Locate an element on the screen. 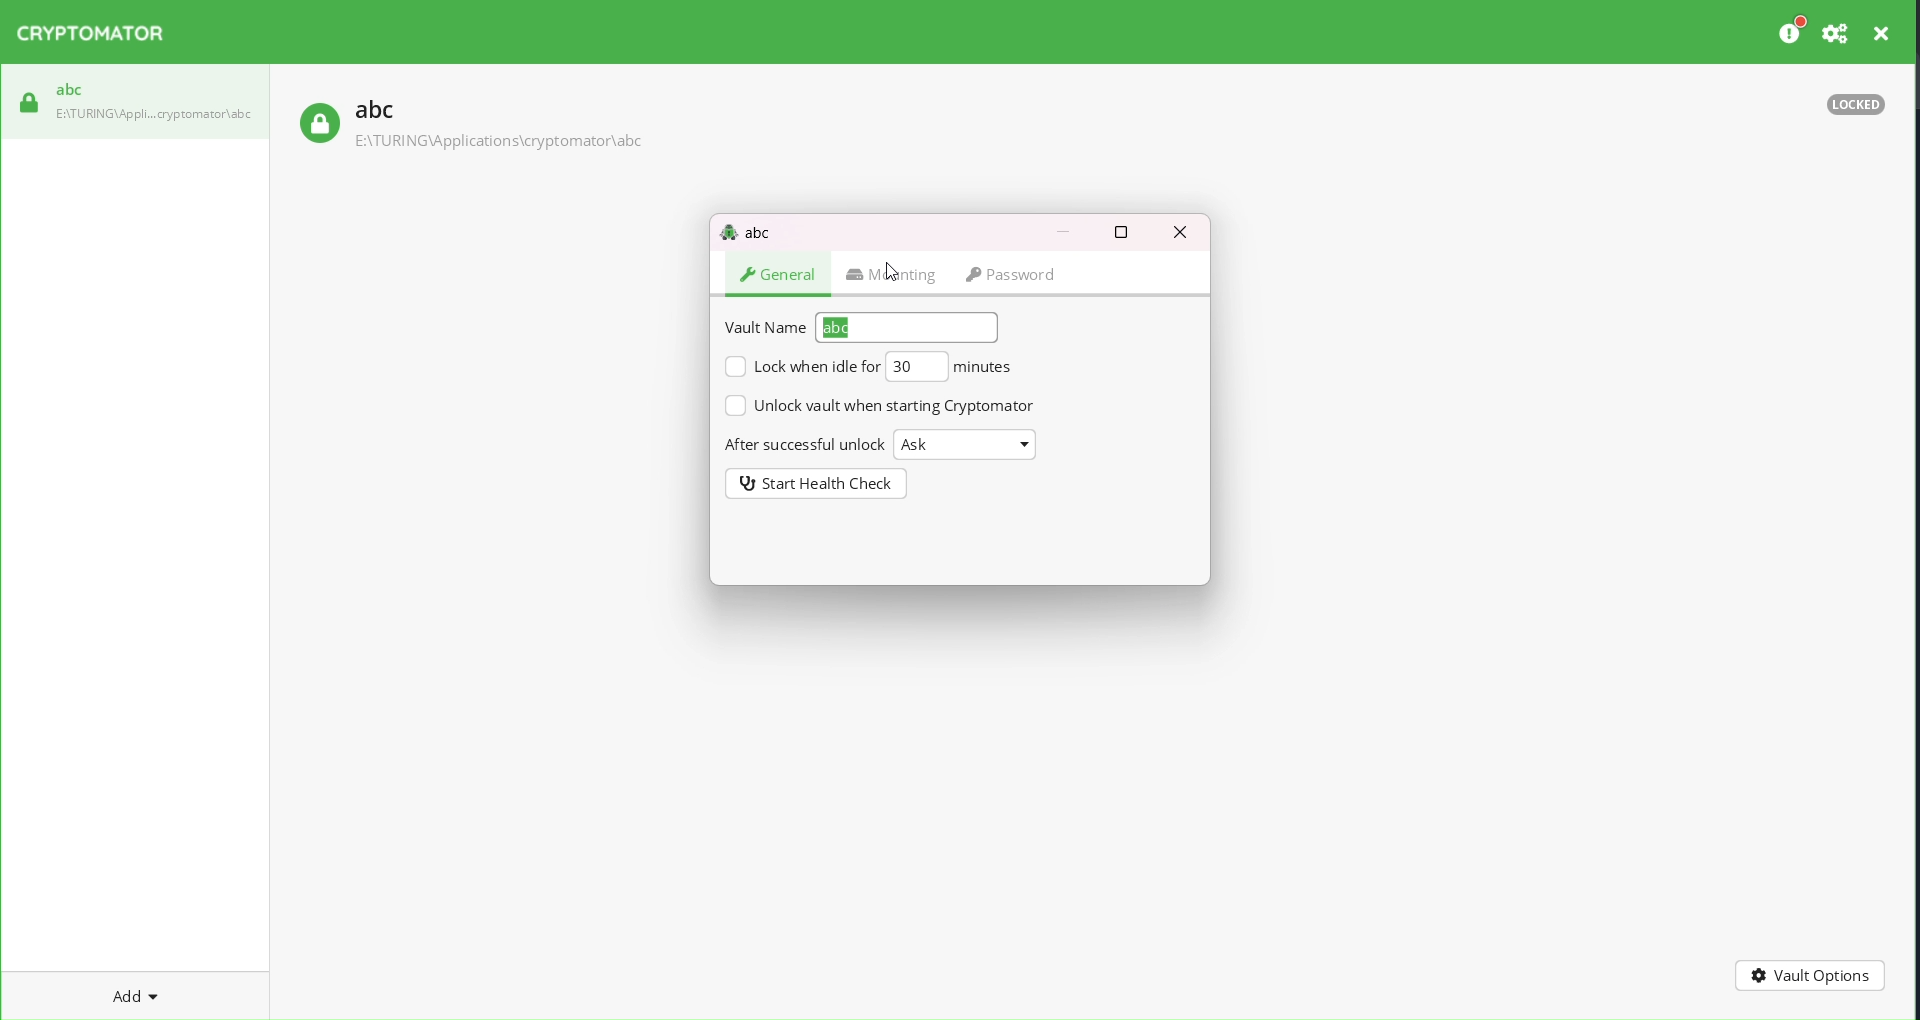 The height and width of the screenshot is (1020, 1920). vault options is located at coordinates (1808, 973).